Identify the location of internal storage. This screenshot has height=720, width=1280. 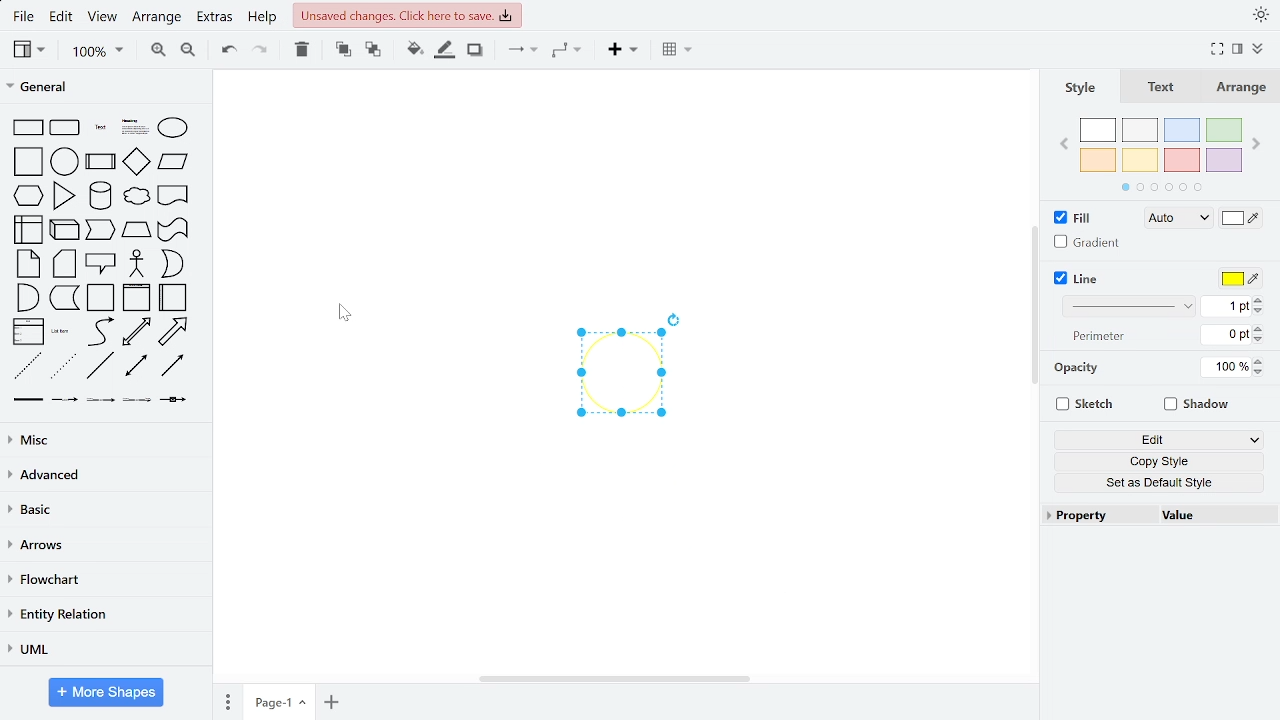
(29, 230).